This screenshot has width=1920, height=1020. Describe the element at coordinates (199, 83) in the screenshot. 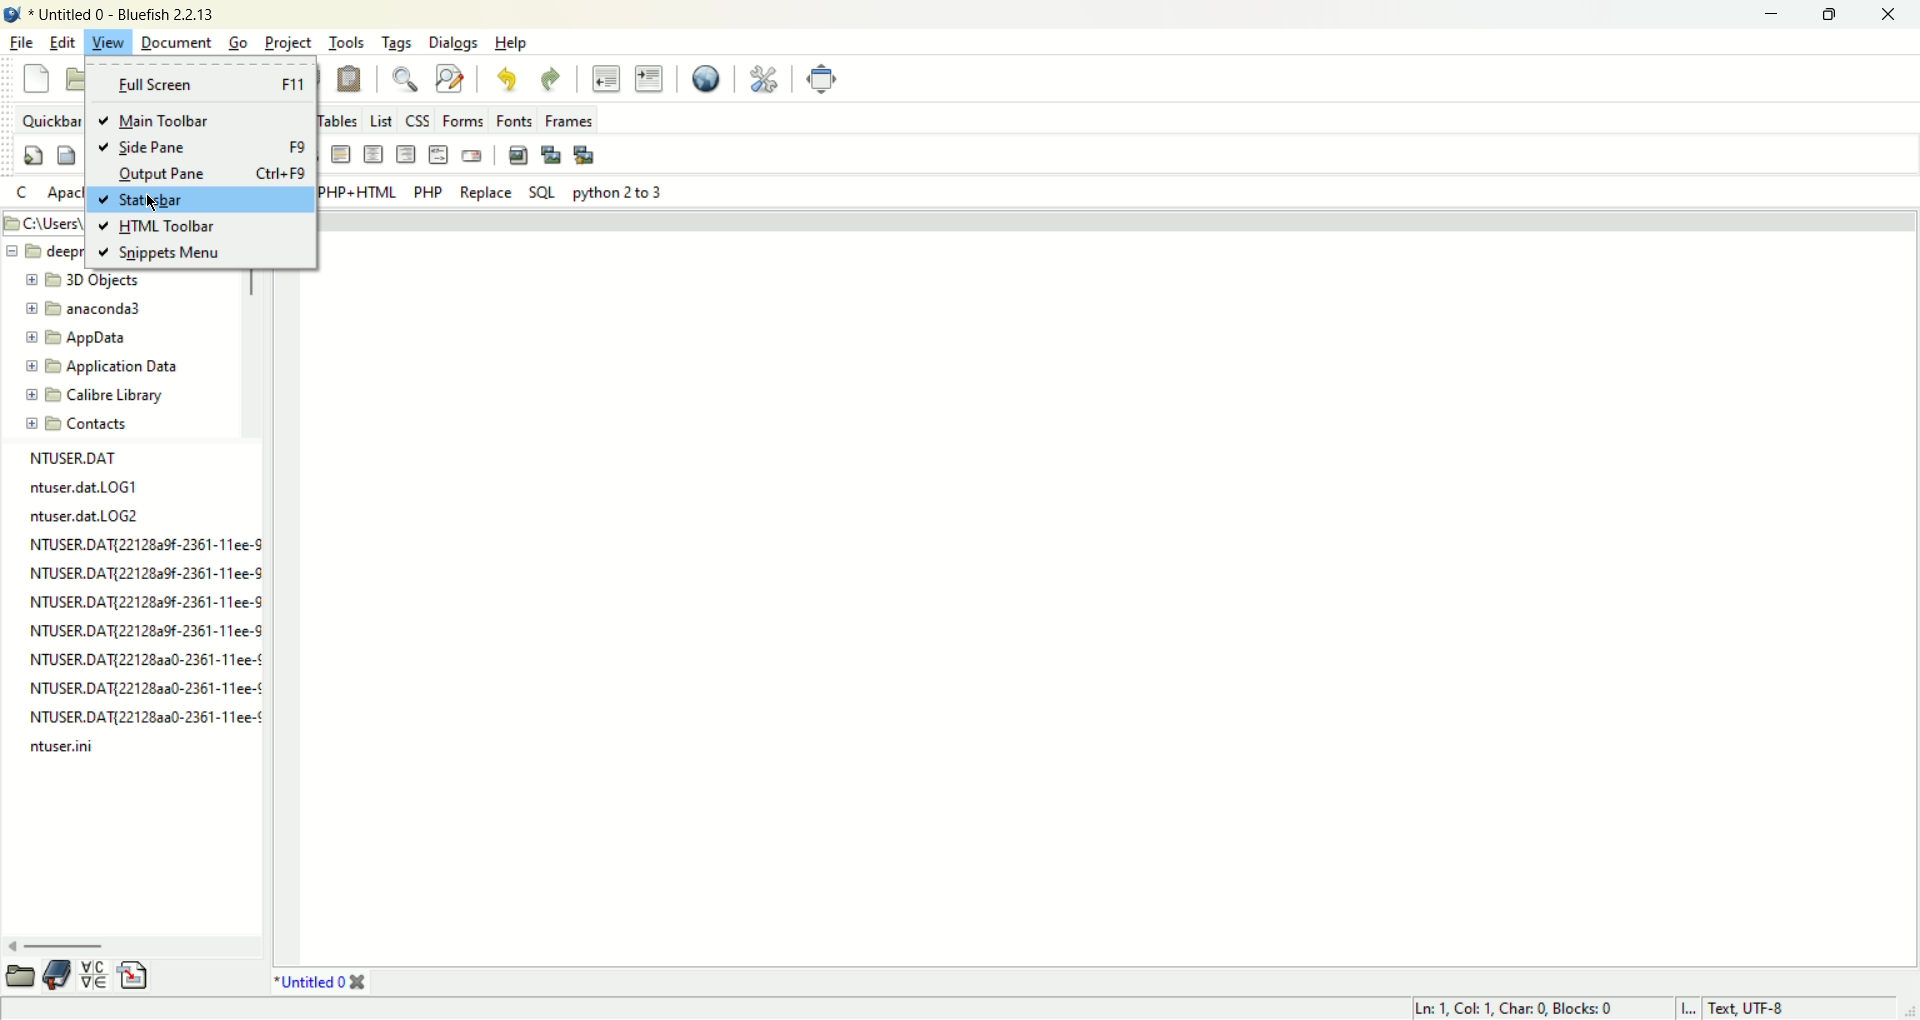

I see `full screen` at that location.